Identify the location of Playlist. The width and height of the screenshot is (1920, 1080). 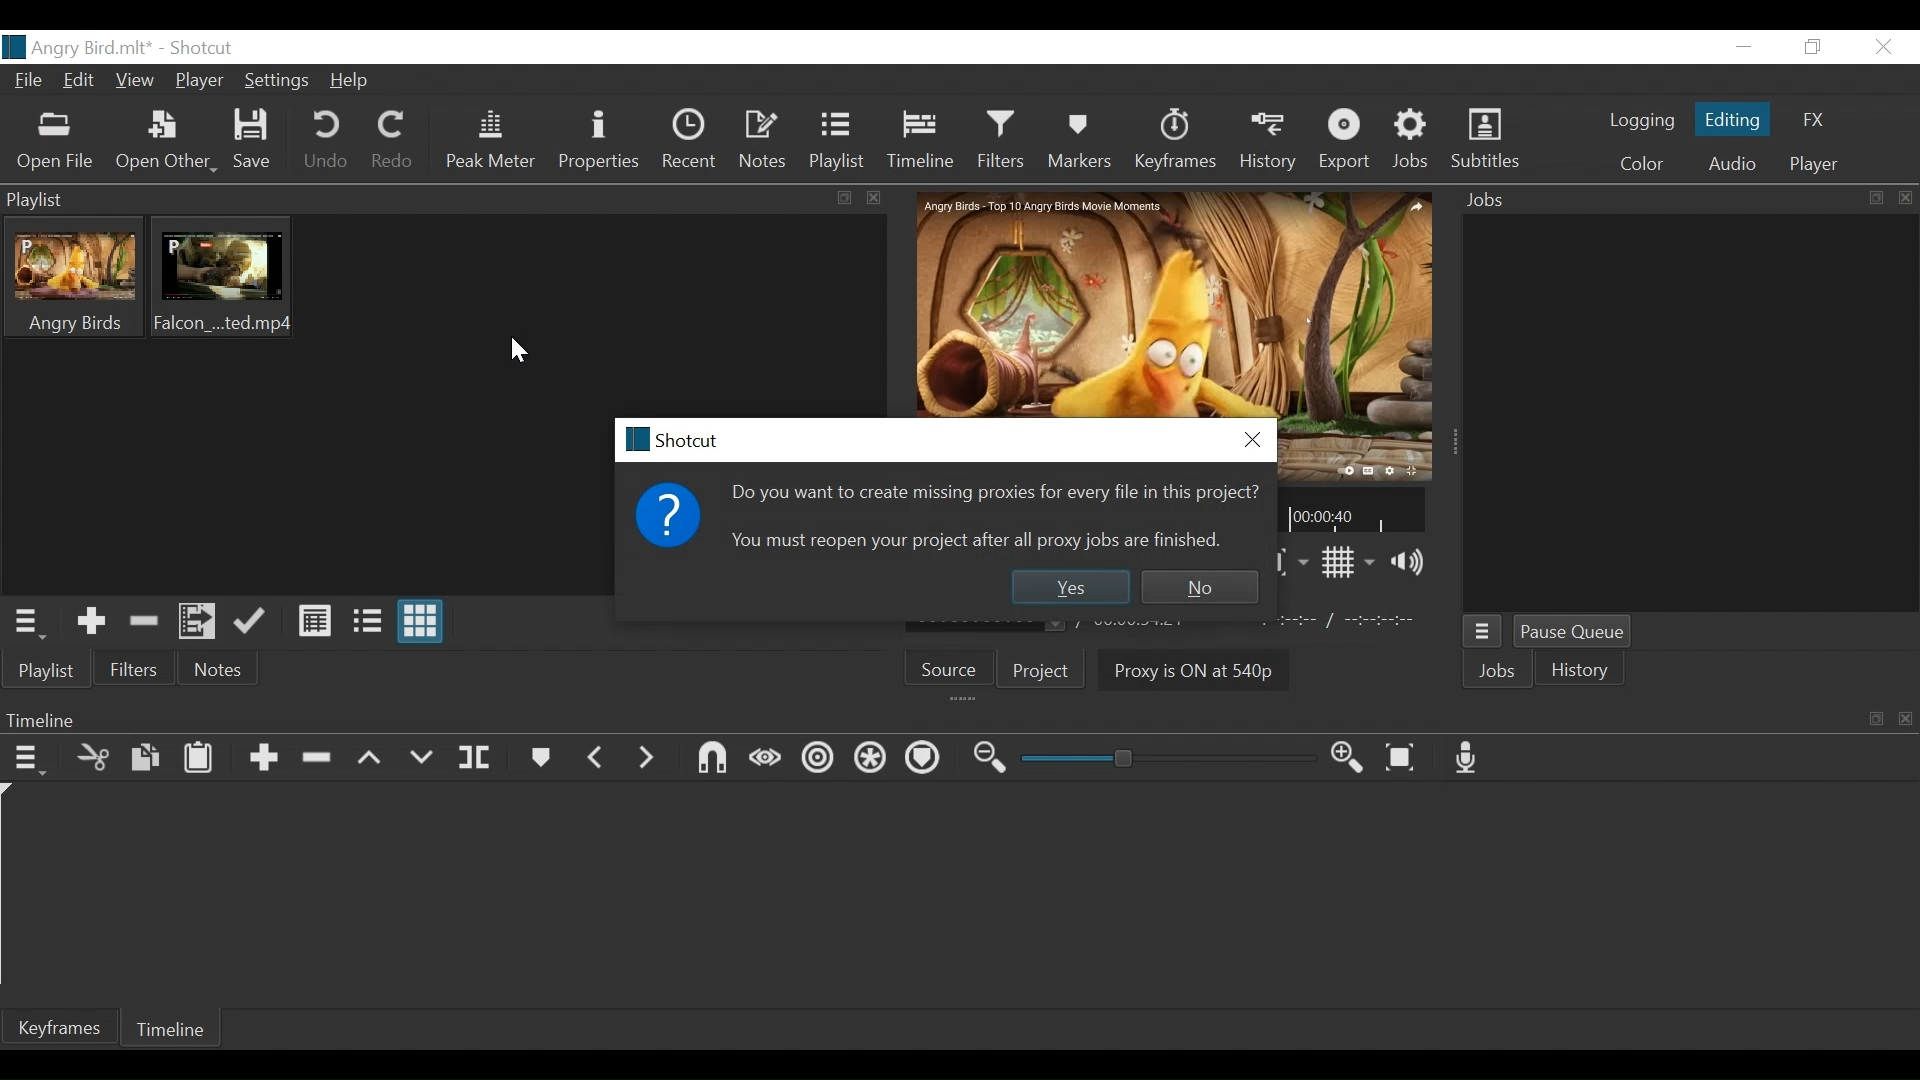
(838, 140).